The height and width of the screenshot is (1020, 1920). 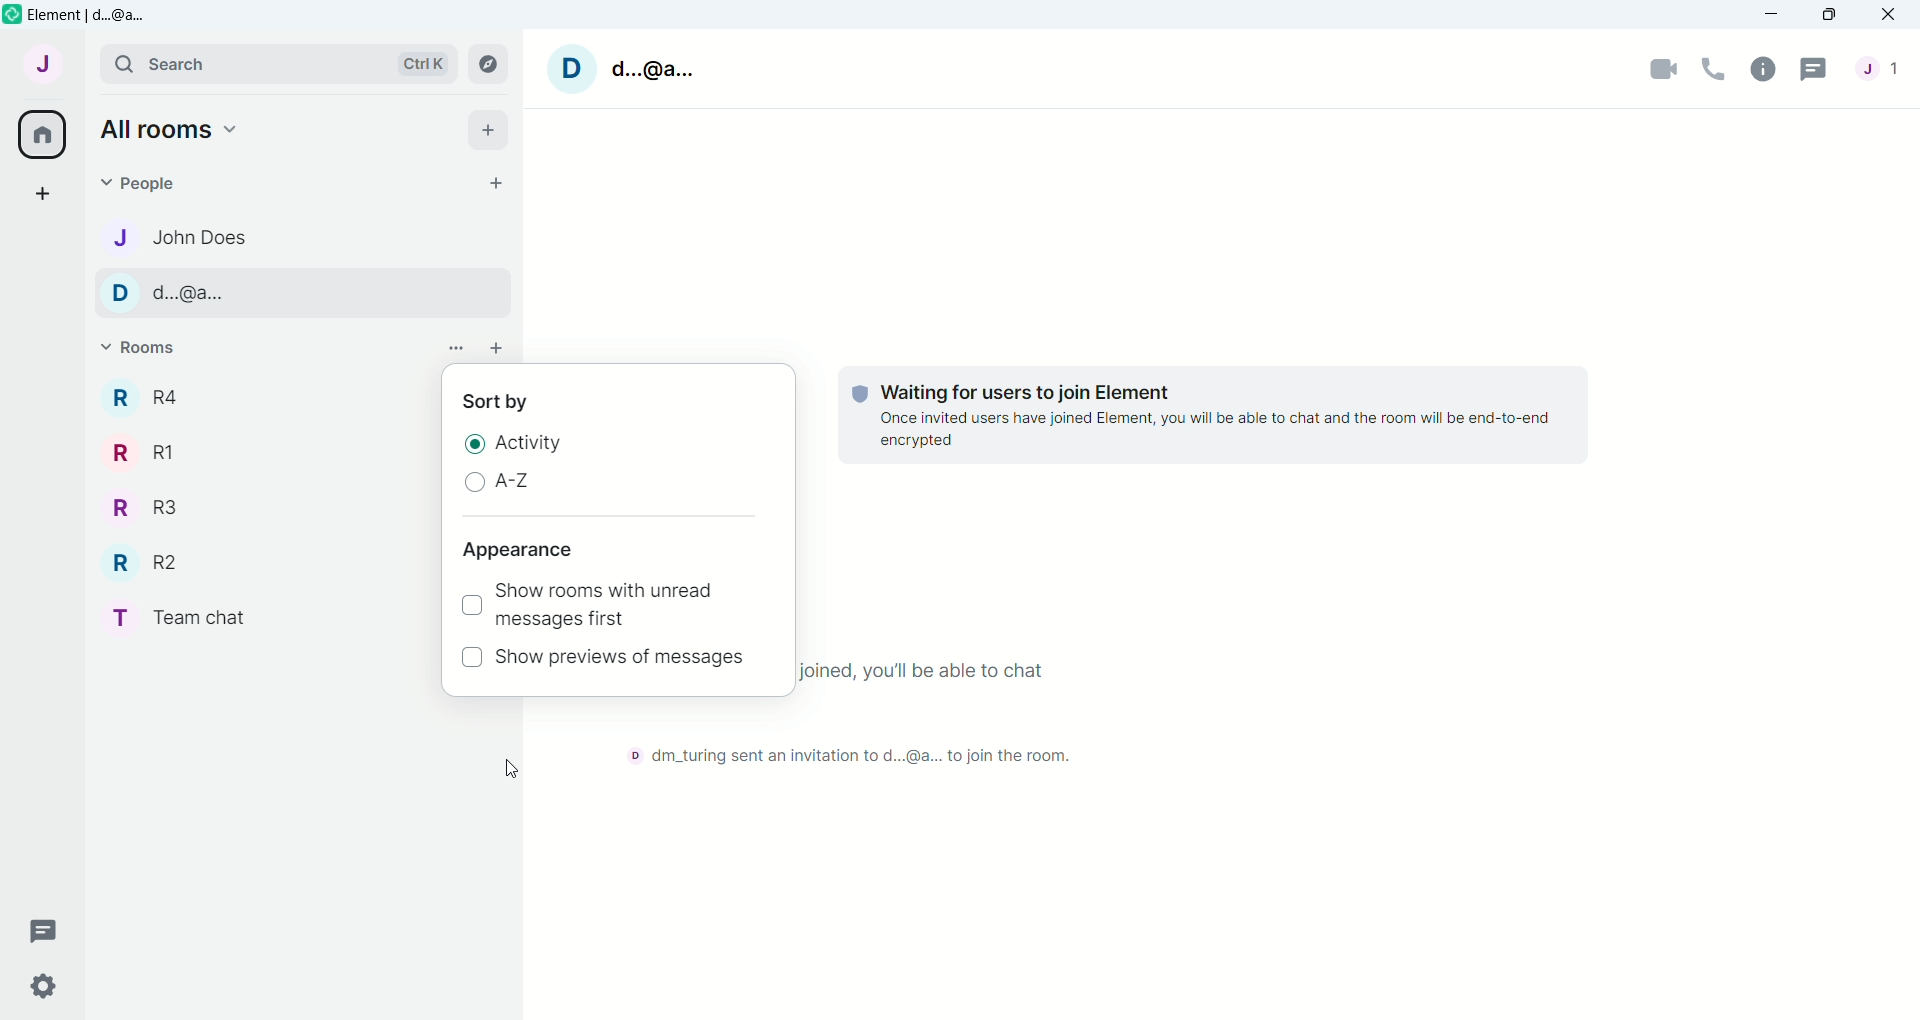 What do you see at coordinates (495, 66) in the screenshot?
I see `Explore Rooms` at bounding box center [495, 66].